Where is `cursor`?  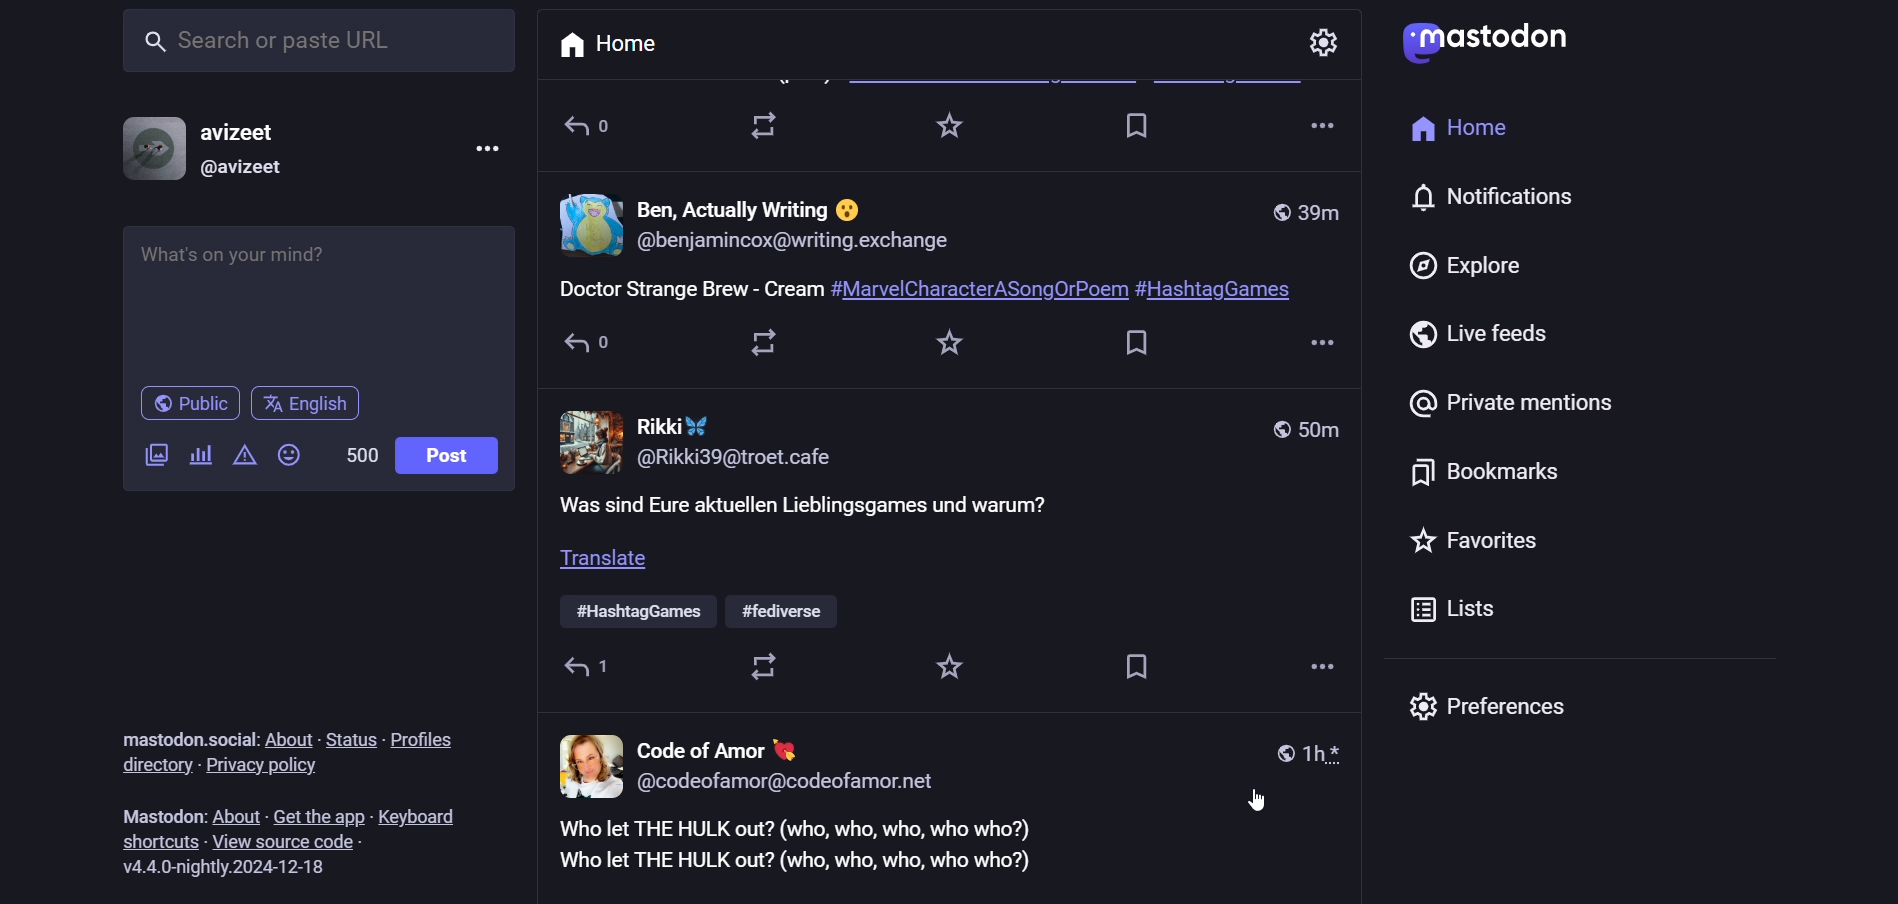
cursor is located at coordinates (1255, 798).